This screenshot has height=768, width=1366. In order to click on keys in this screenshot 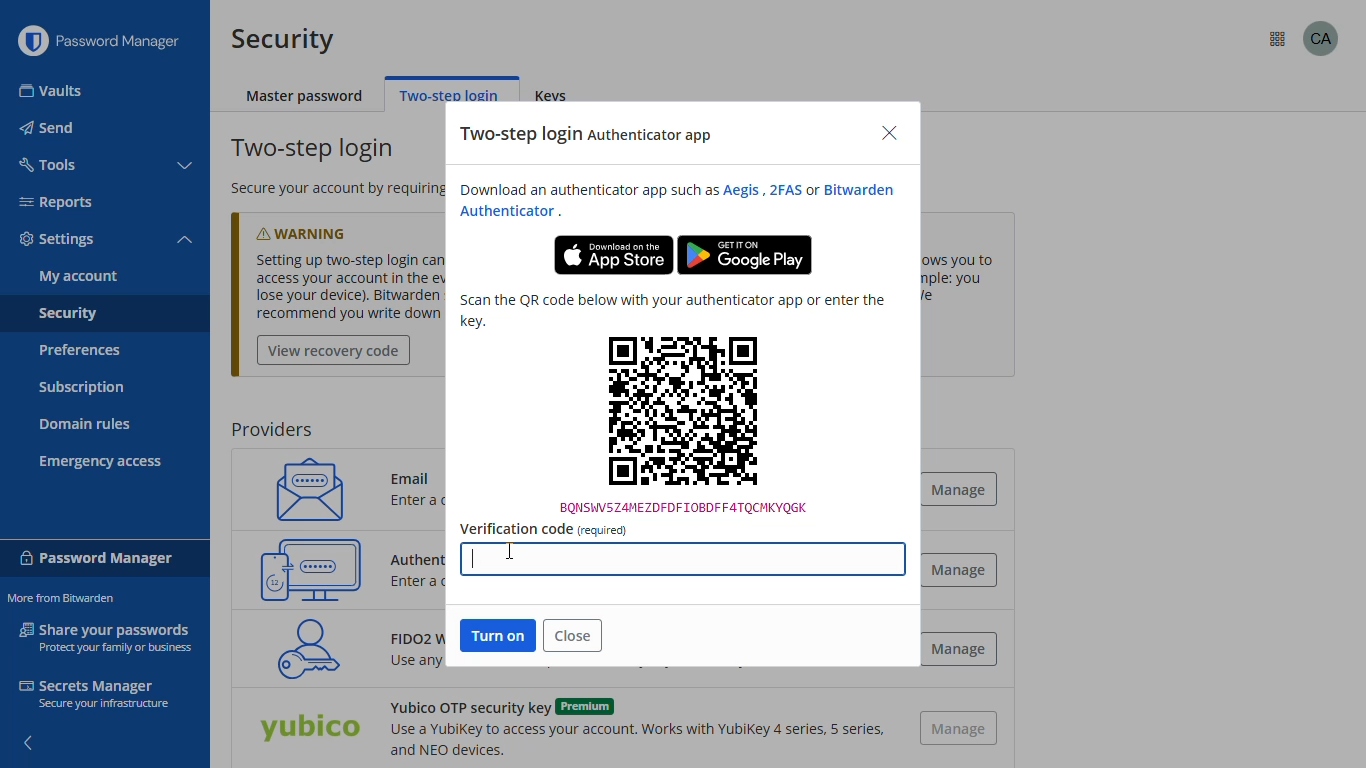, I will do `click(557, 97)`.